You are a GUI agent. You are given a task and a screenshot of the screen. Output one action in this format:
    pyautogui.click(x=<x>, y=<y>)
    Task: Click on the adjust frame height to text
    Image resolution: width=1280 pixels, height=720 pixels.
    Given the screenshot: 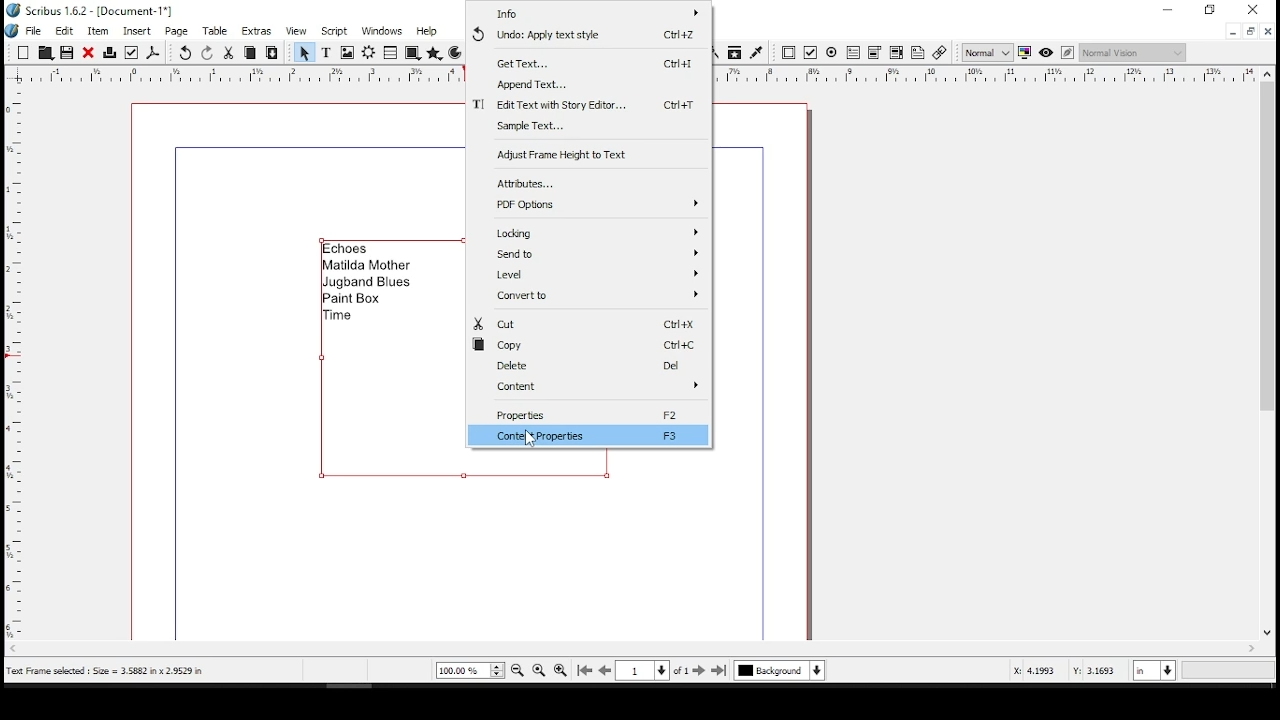 What is the action you would take?
    pyautogui.click(x=588, y=156)
    